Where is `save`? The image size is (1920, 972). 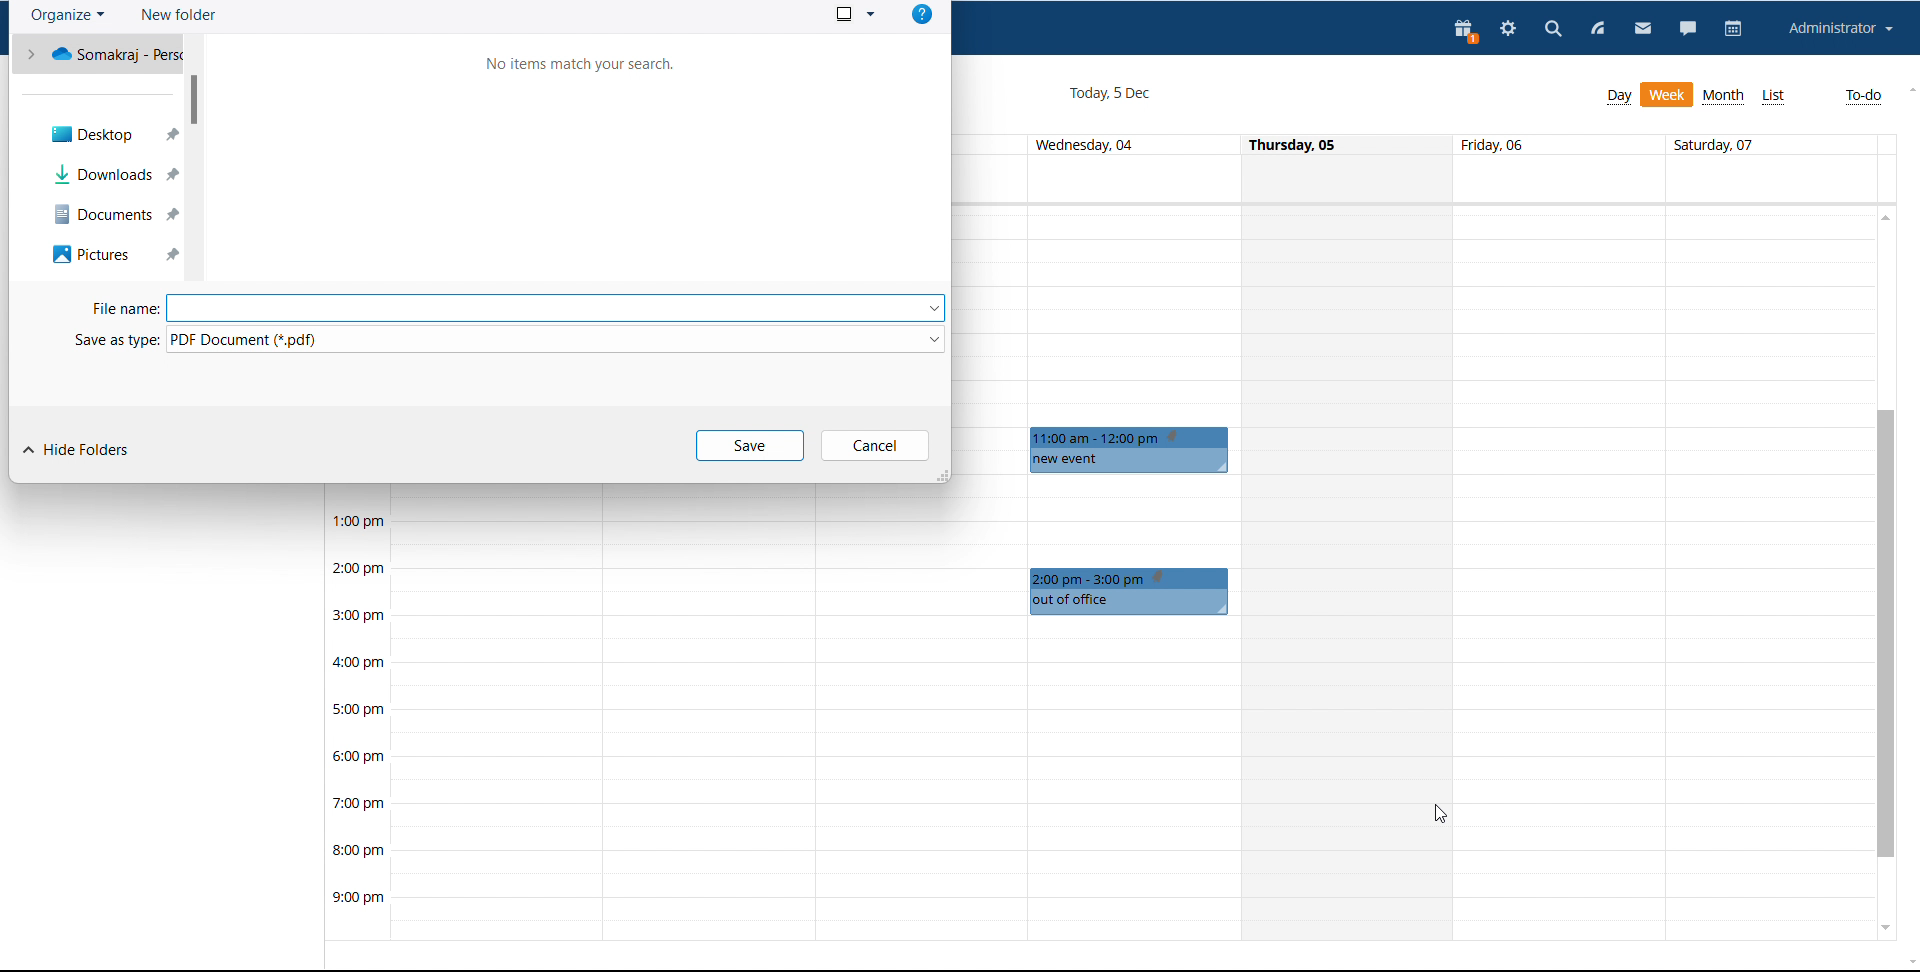 save is located at coordinates (751, 446).